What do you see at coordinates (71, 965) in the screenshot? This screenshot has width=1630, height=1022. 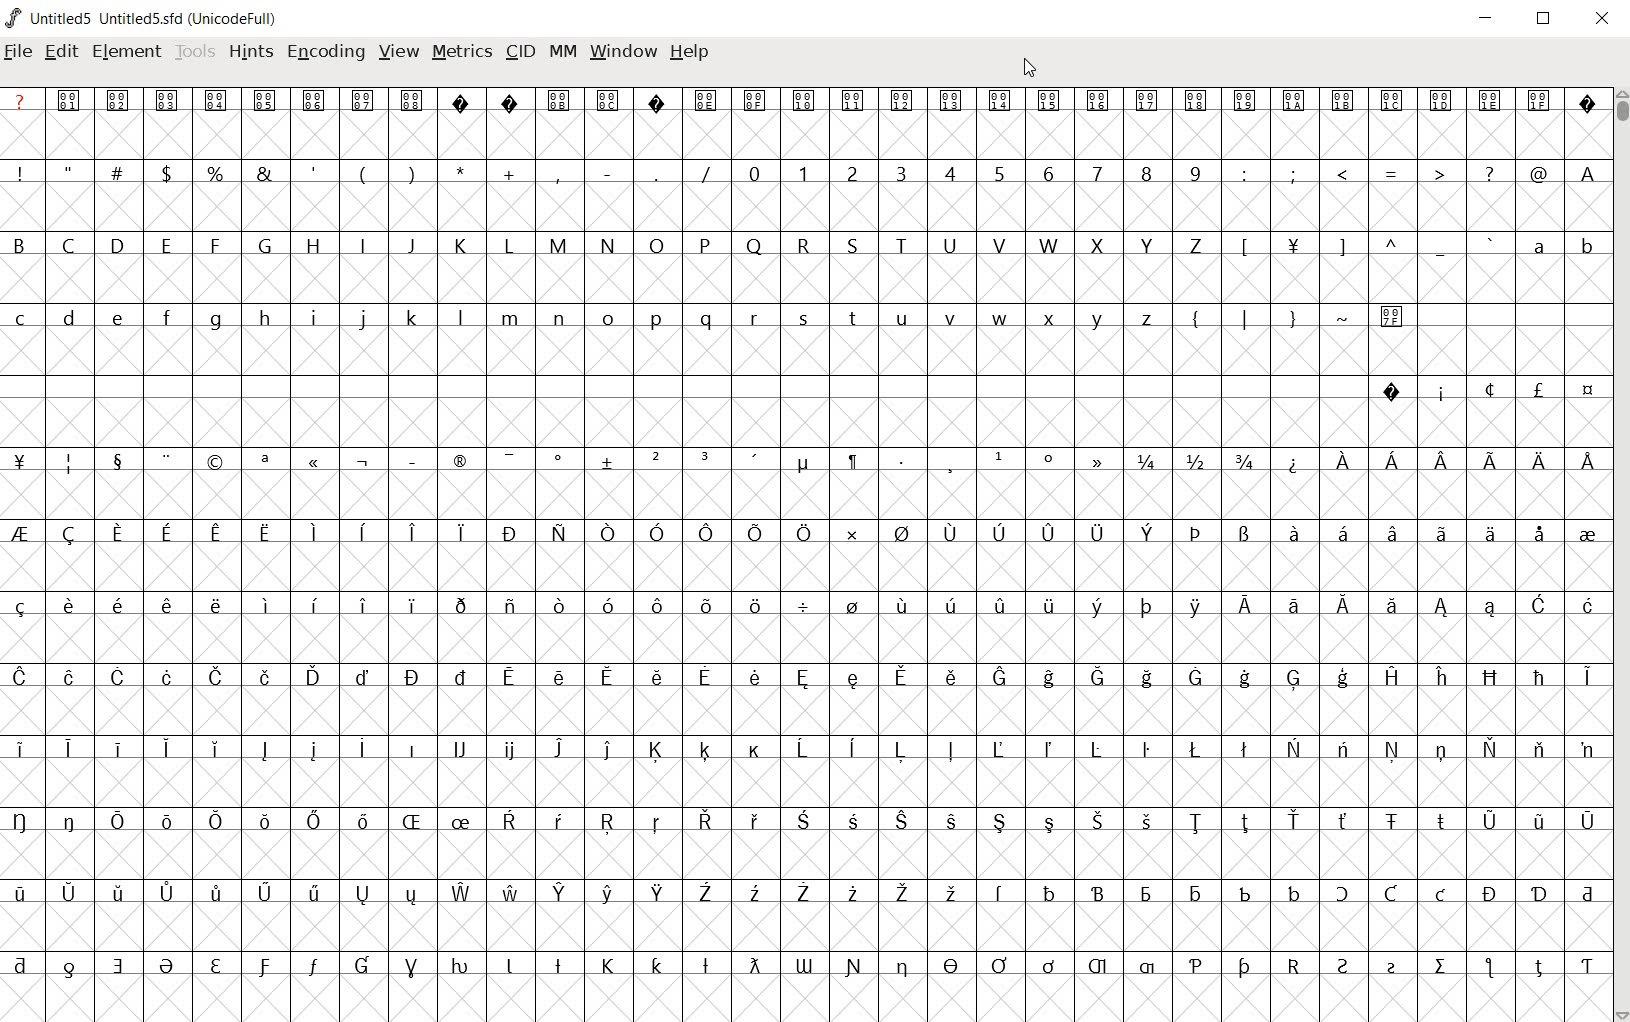 I see `Symbol` at bounding box center [71, 965].